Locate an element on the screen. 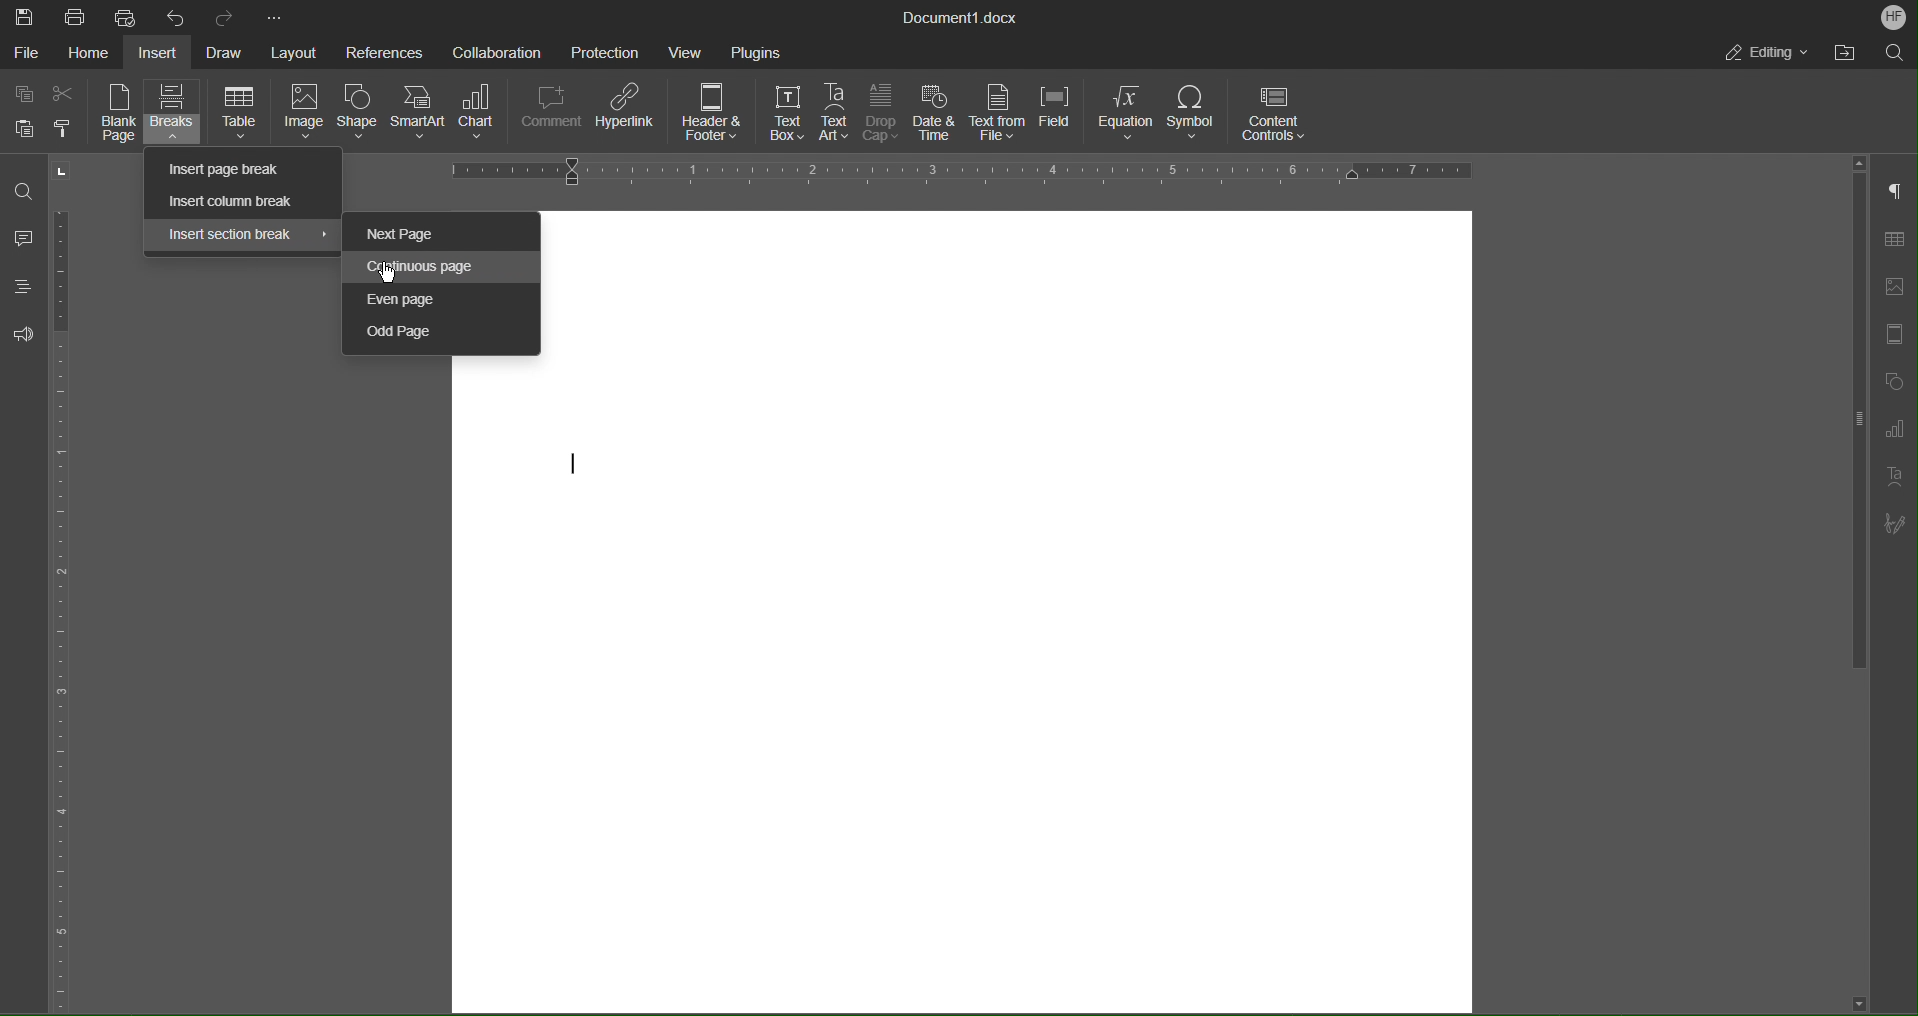  Blank Page is located at coordinates (118, 113).